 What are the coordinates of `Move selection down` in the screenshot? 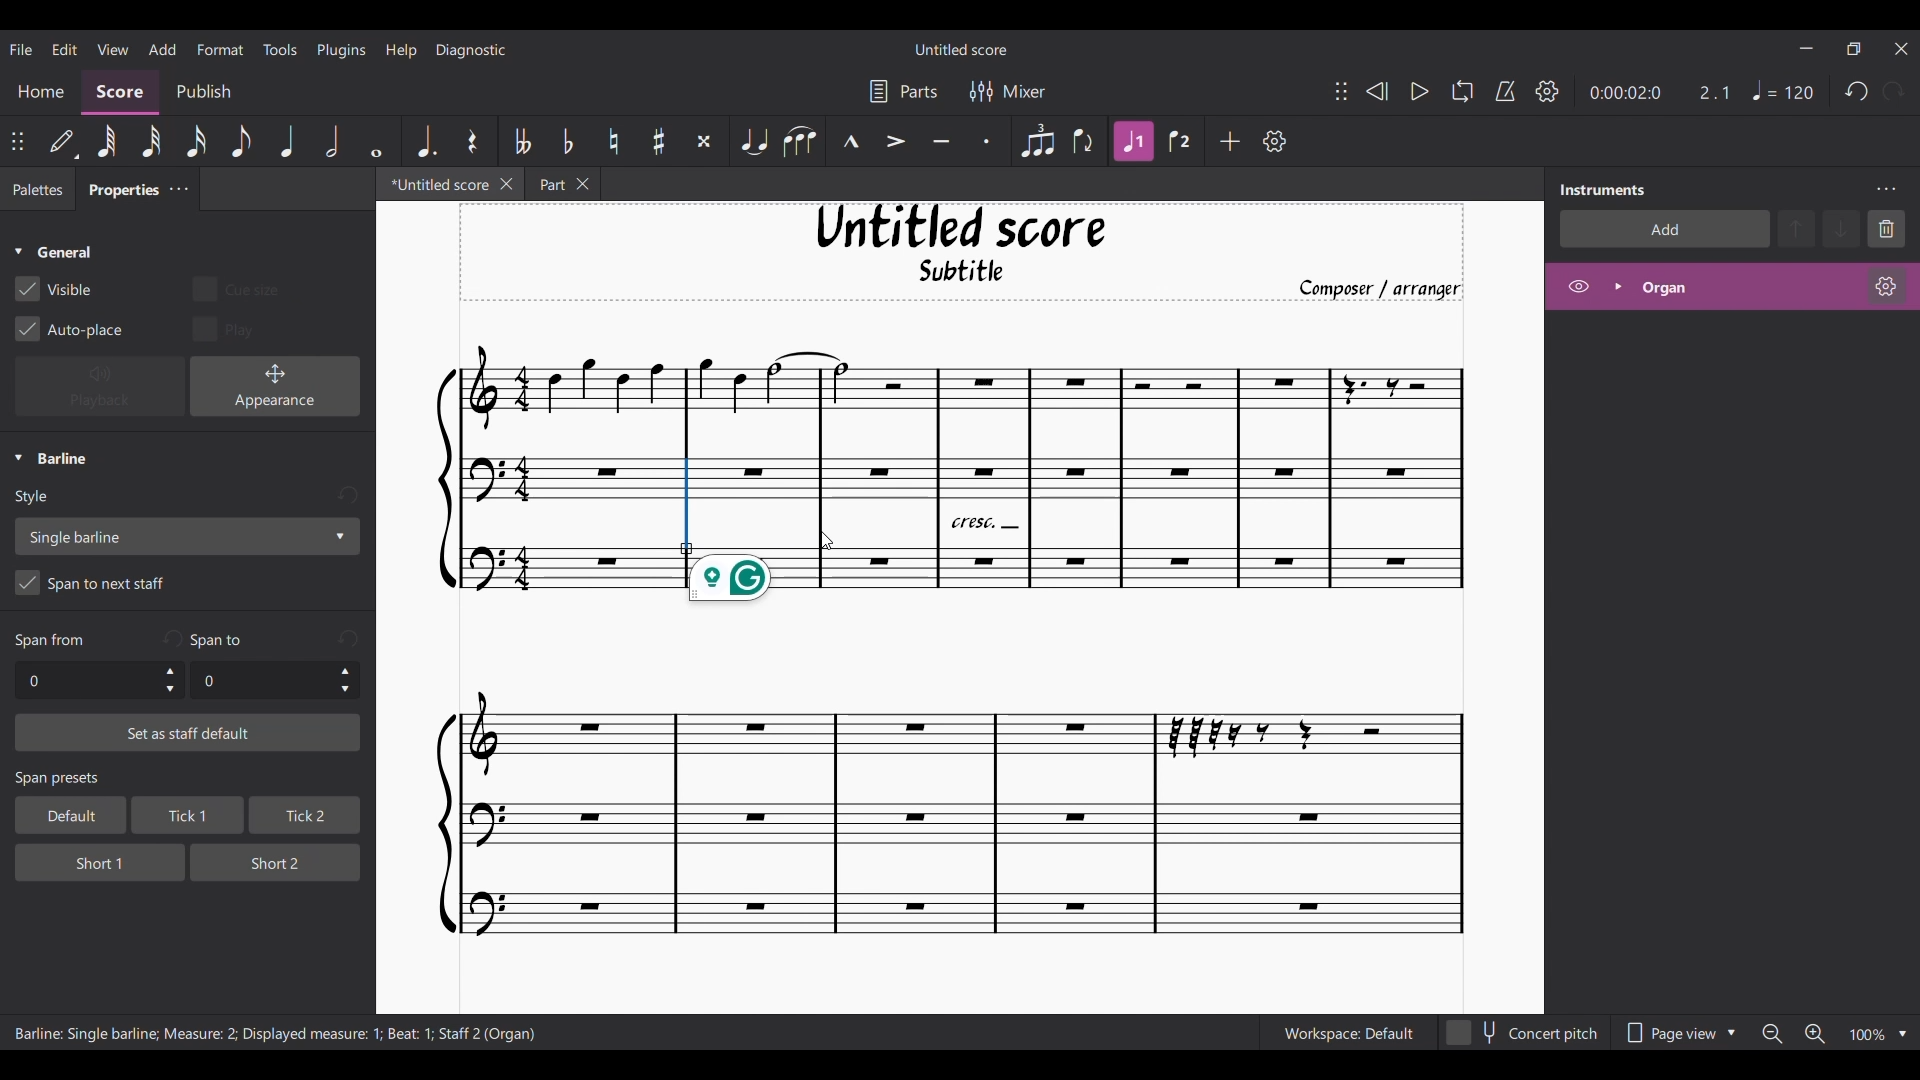 It's located at (1843, 229).